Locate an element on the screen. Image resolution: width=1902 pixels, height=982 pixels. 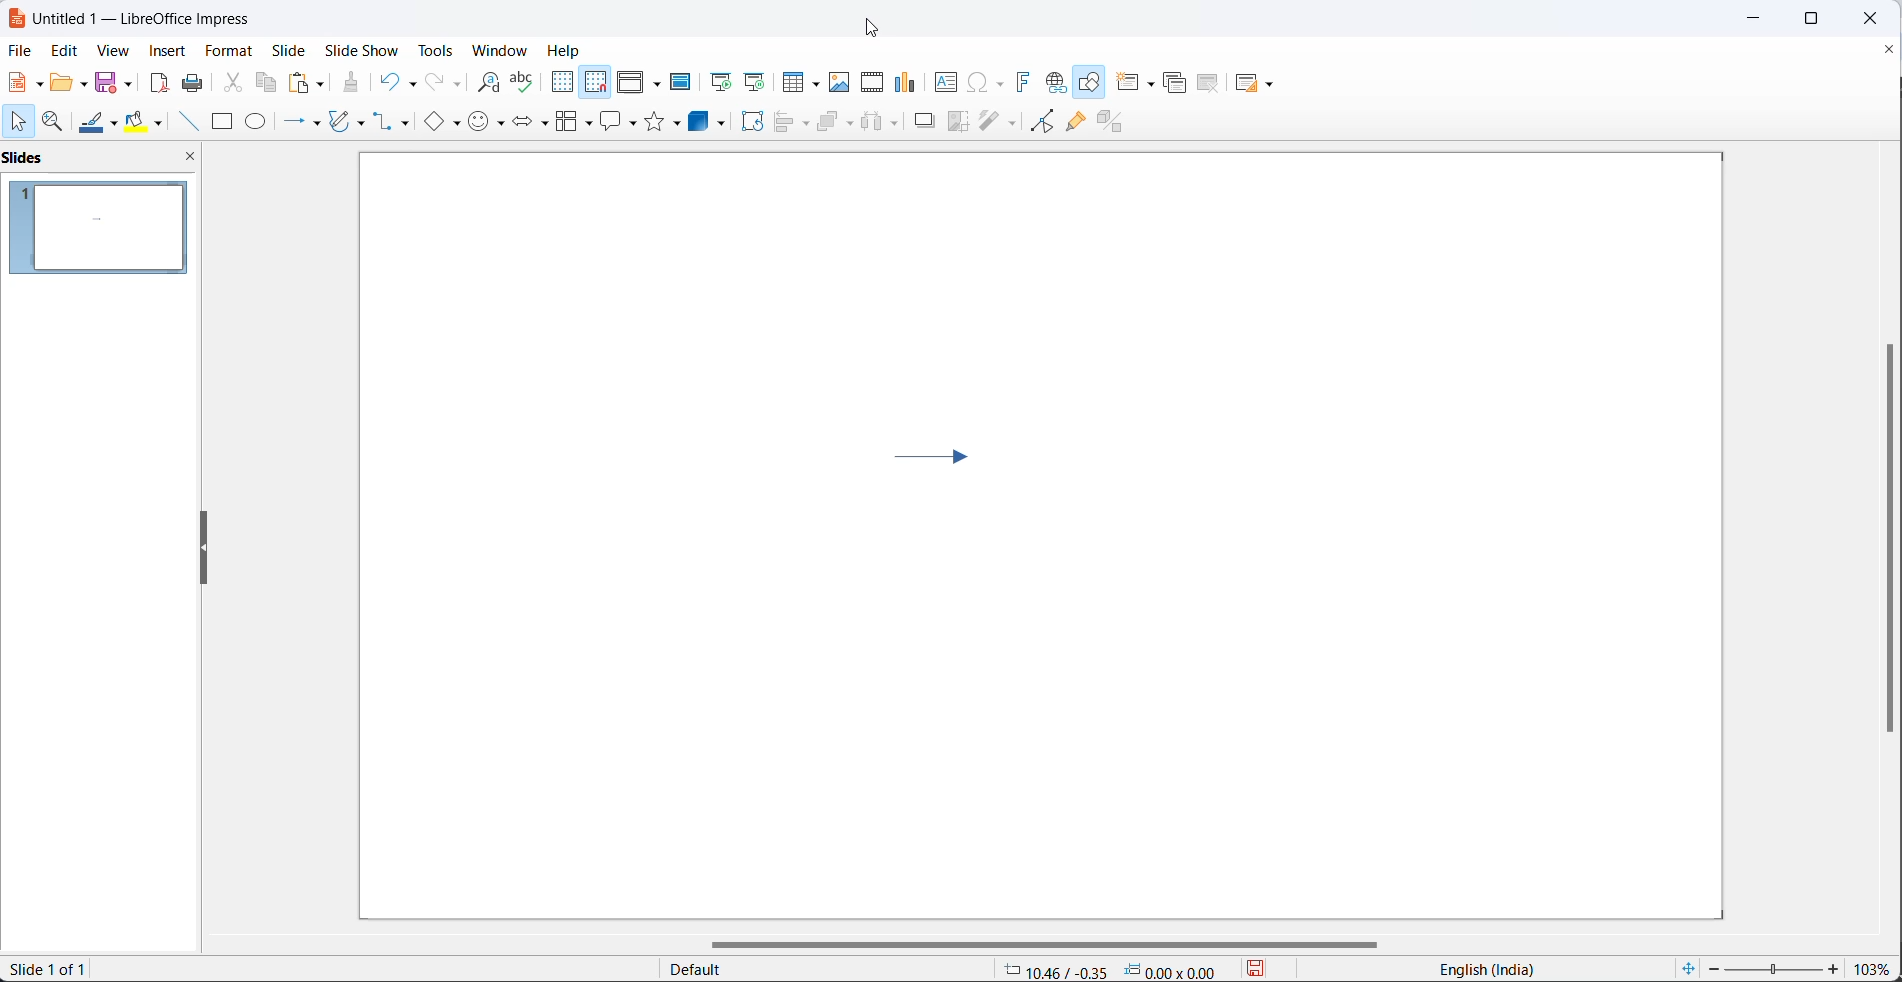
scroll bar is located at coordinates (1059, 940).